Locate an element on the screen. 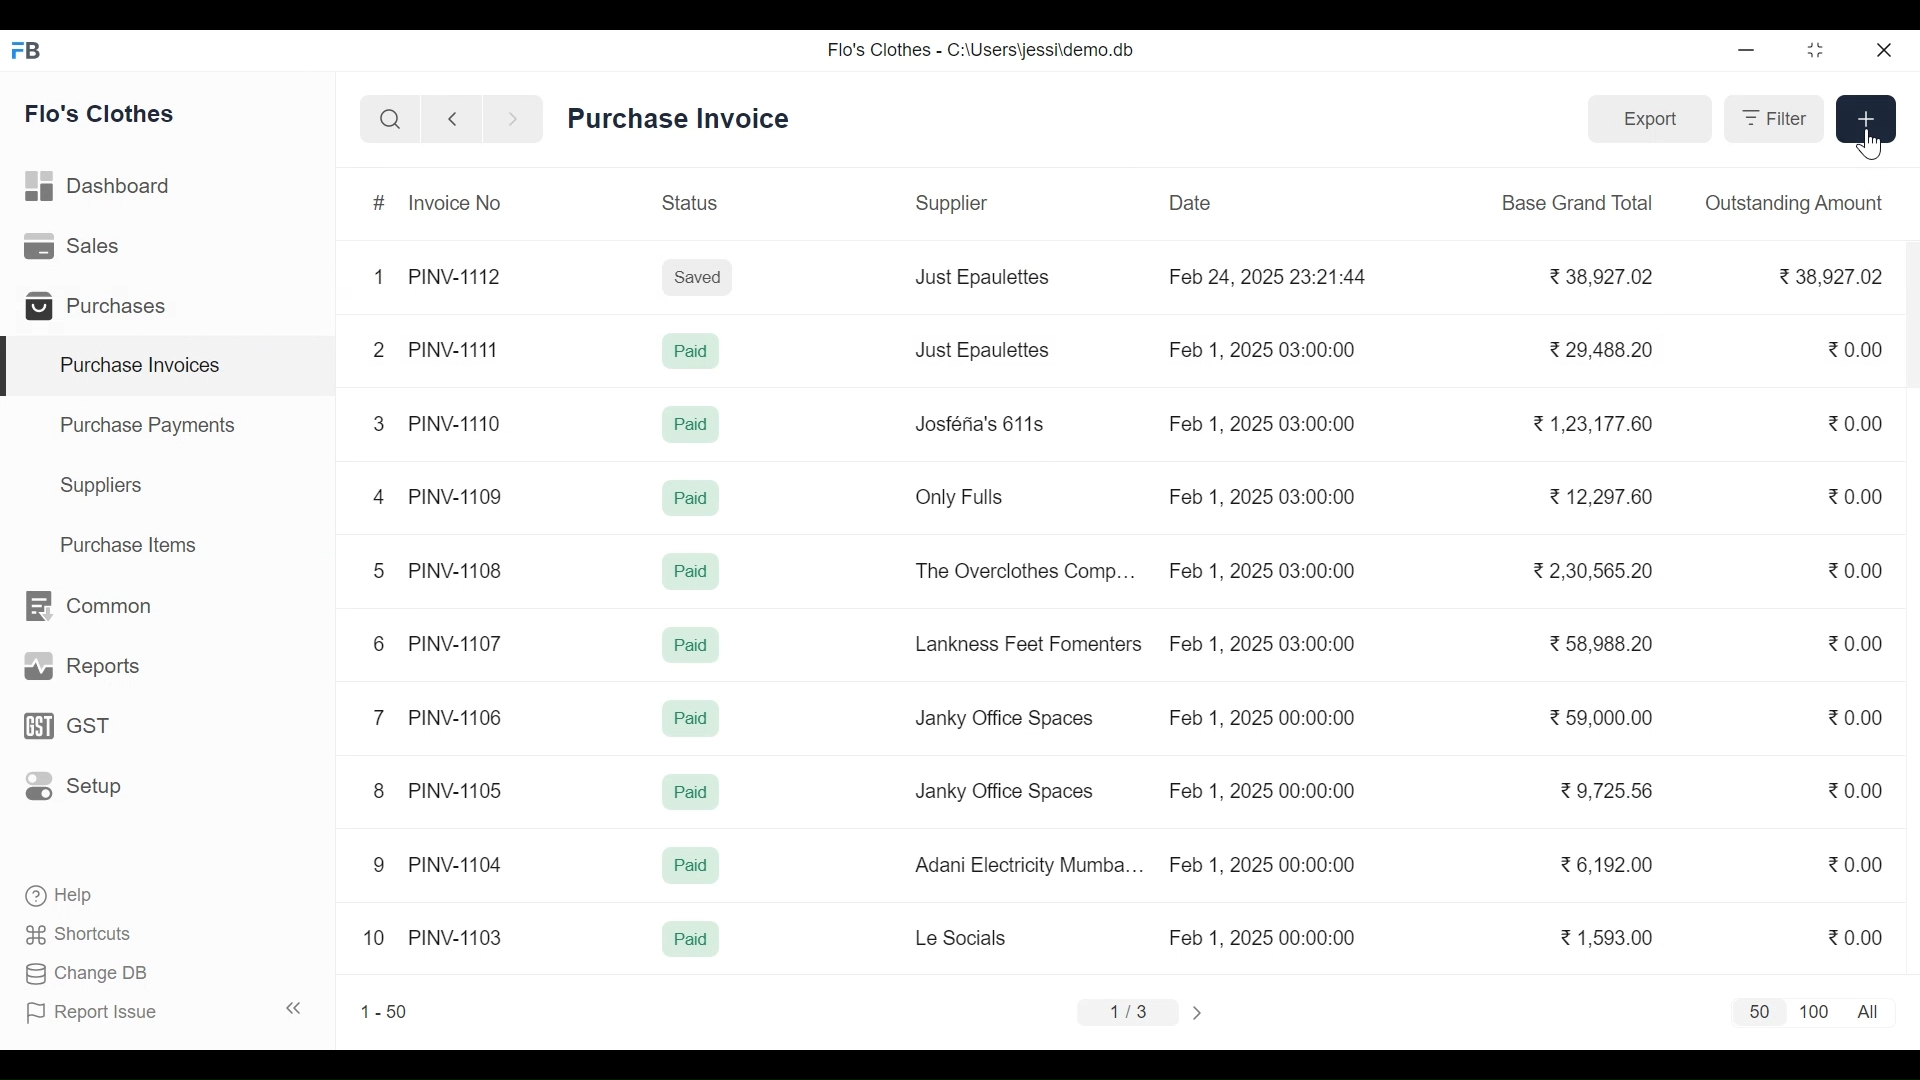 The height and width of the screenshot is (1080, 1920). Dashboard is located at coordinates (108, 187).